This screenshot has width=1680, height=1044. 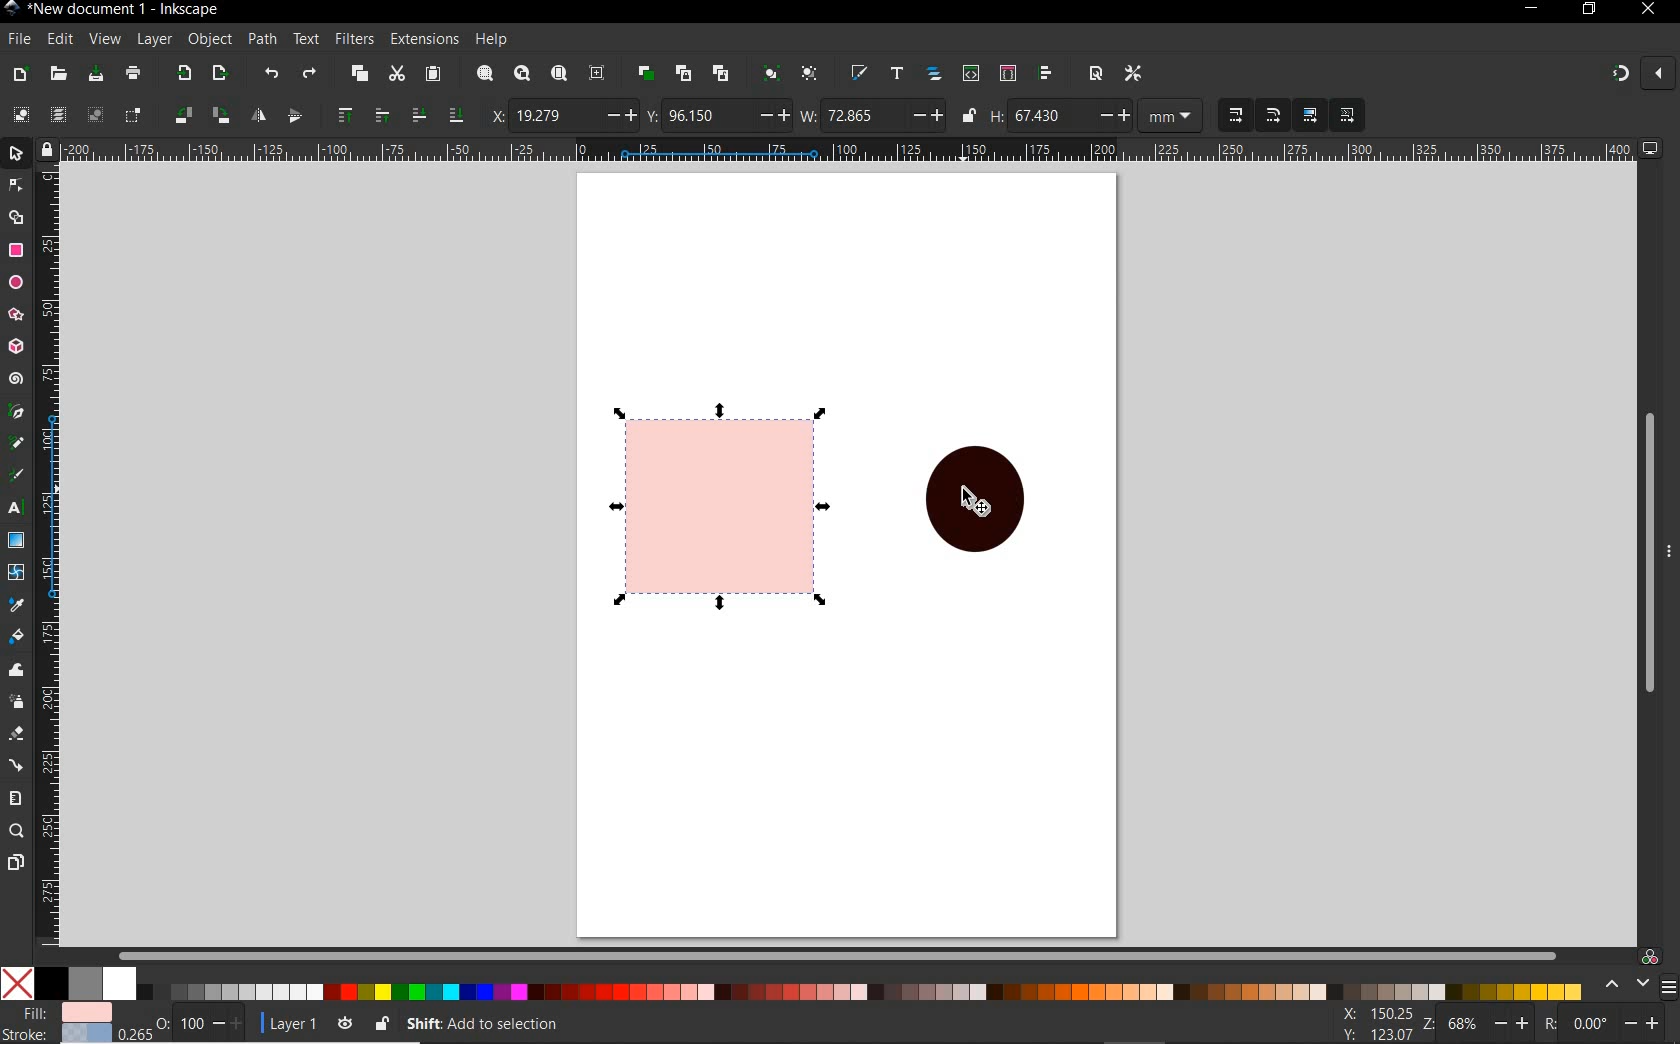 I want to click on group, so click(x=773, y=74).